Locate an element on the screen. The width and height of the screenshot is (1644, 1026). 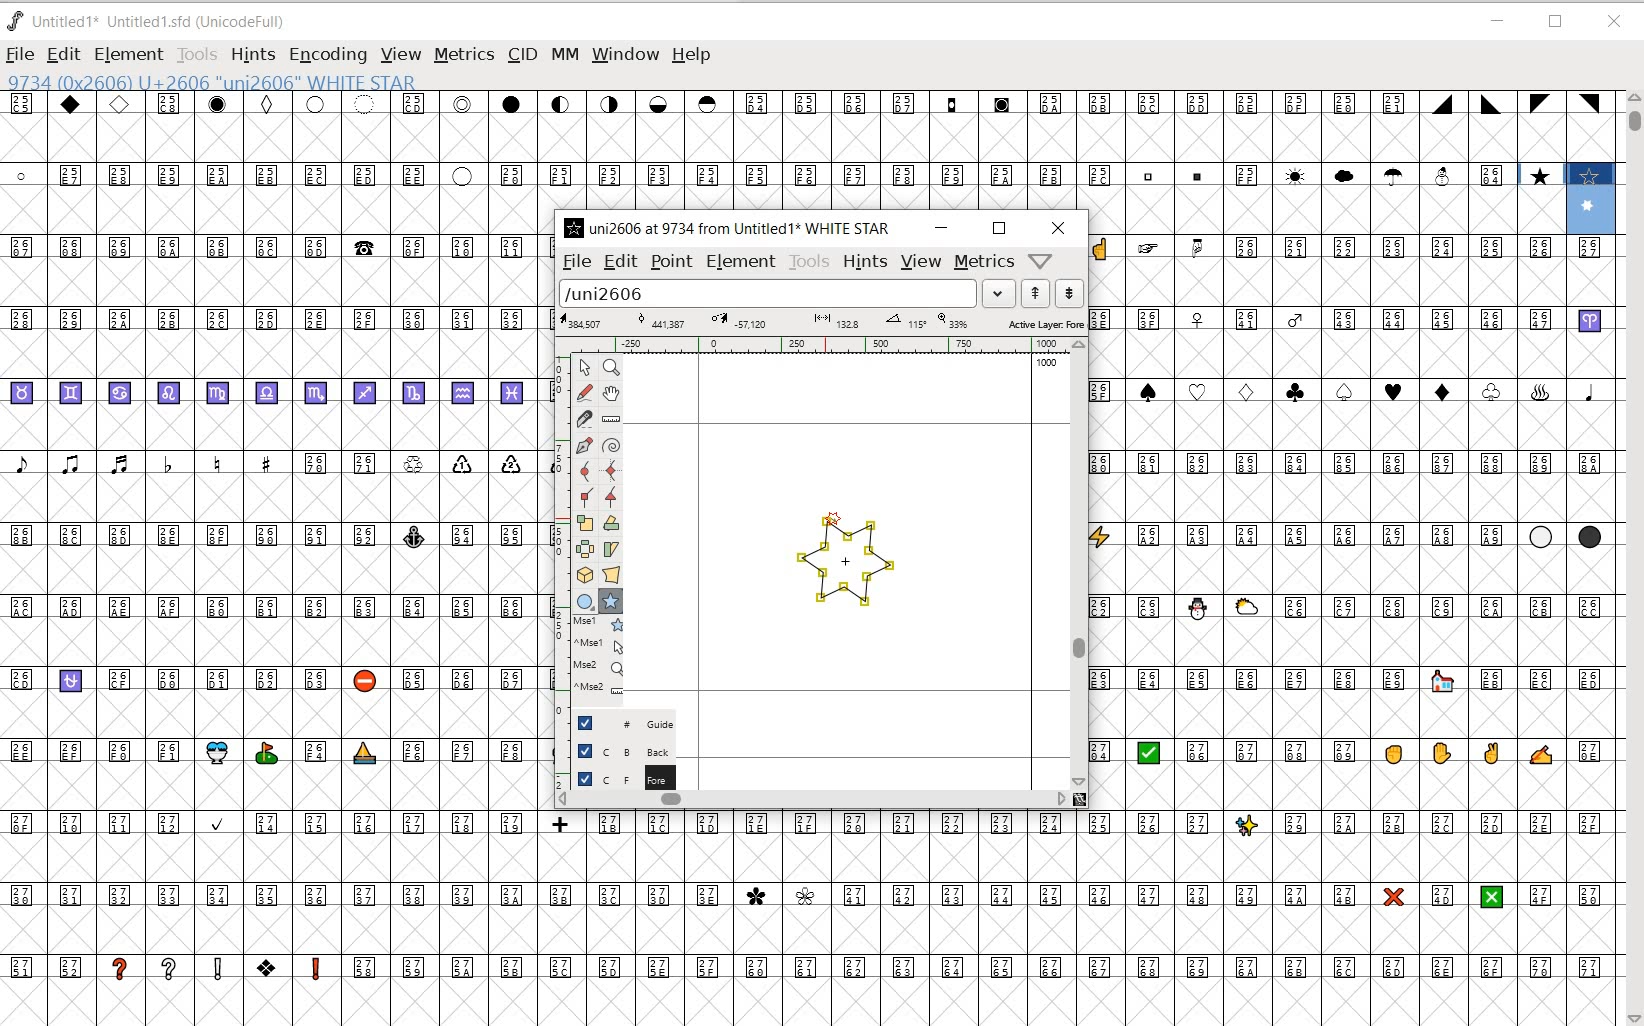
MEASURE DISTANCE  is located at coordinates (613, 420).